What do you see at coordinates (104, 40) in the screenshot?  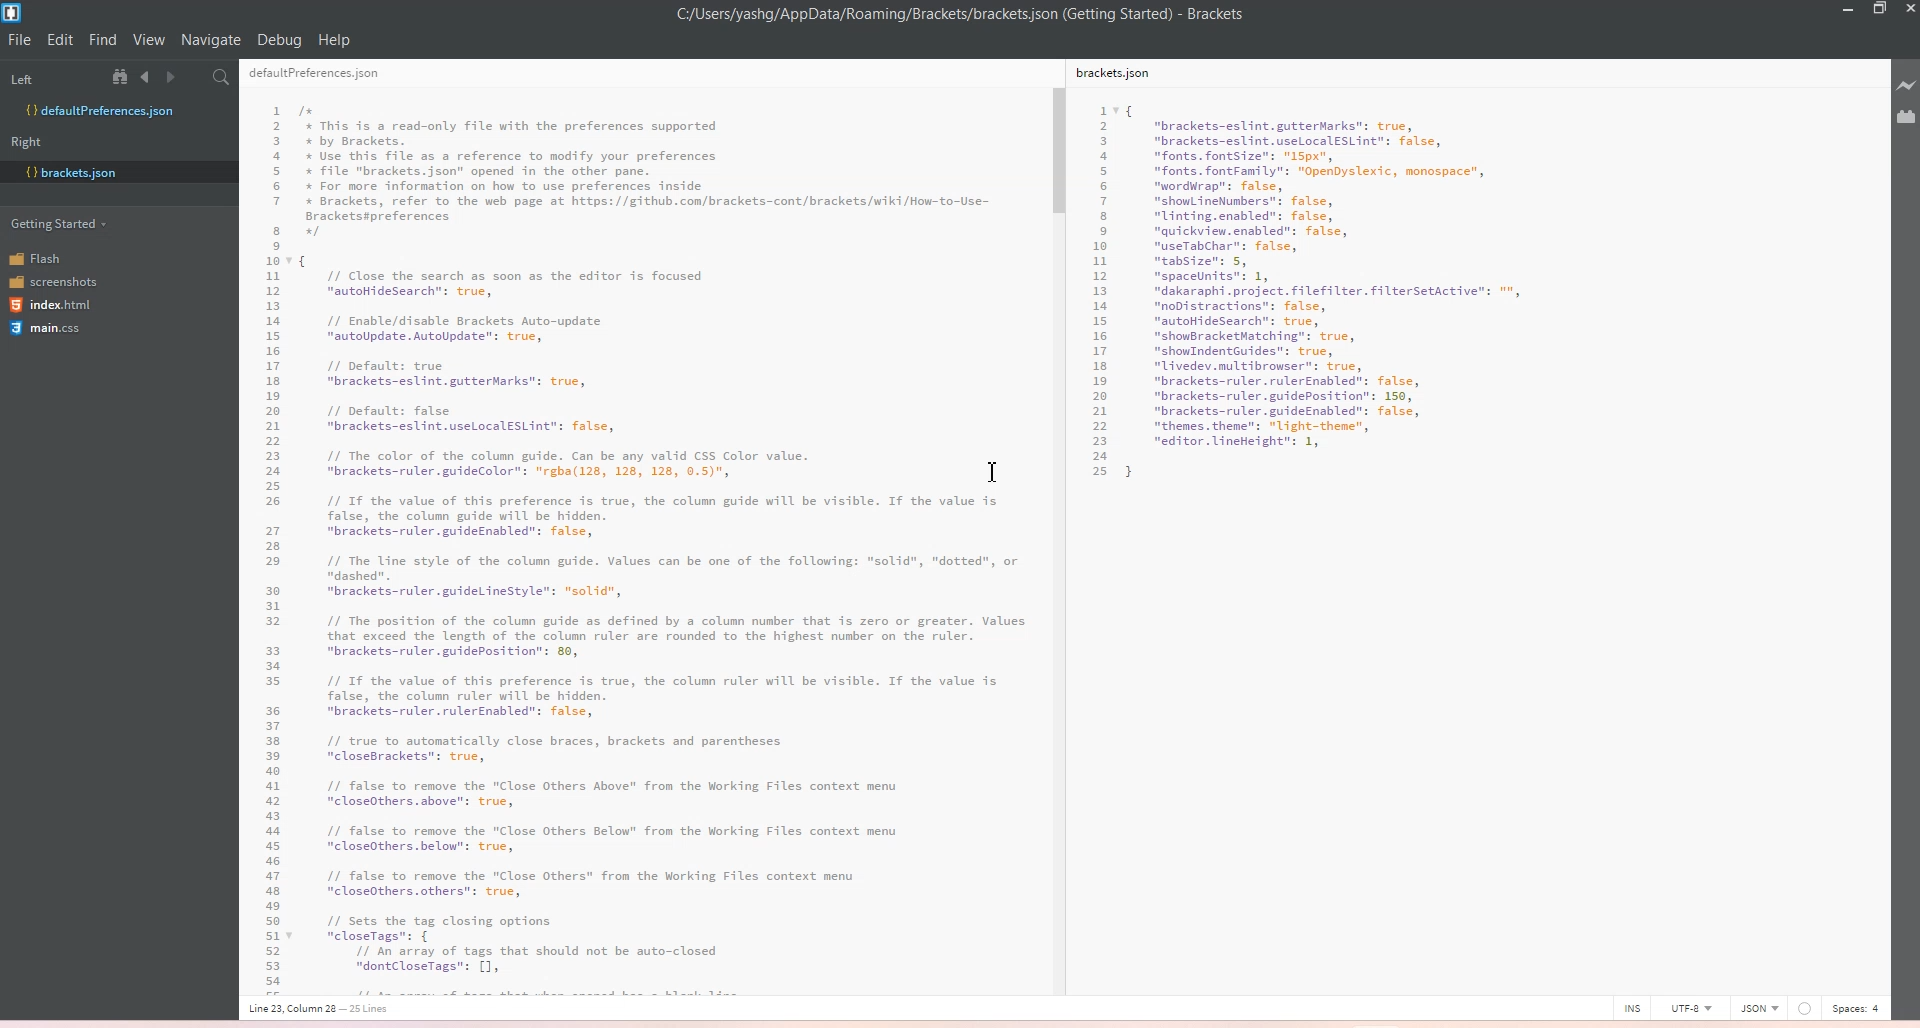 I see `Find` at bounding box center [104, 40].